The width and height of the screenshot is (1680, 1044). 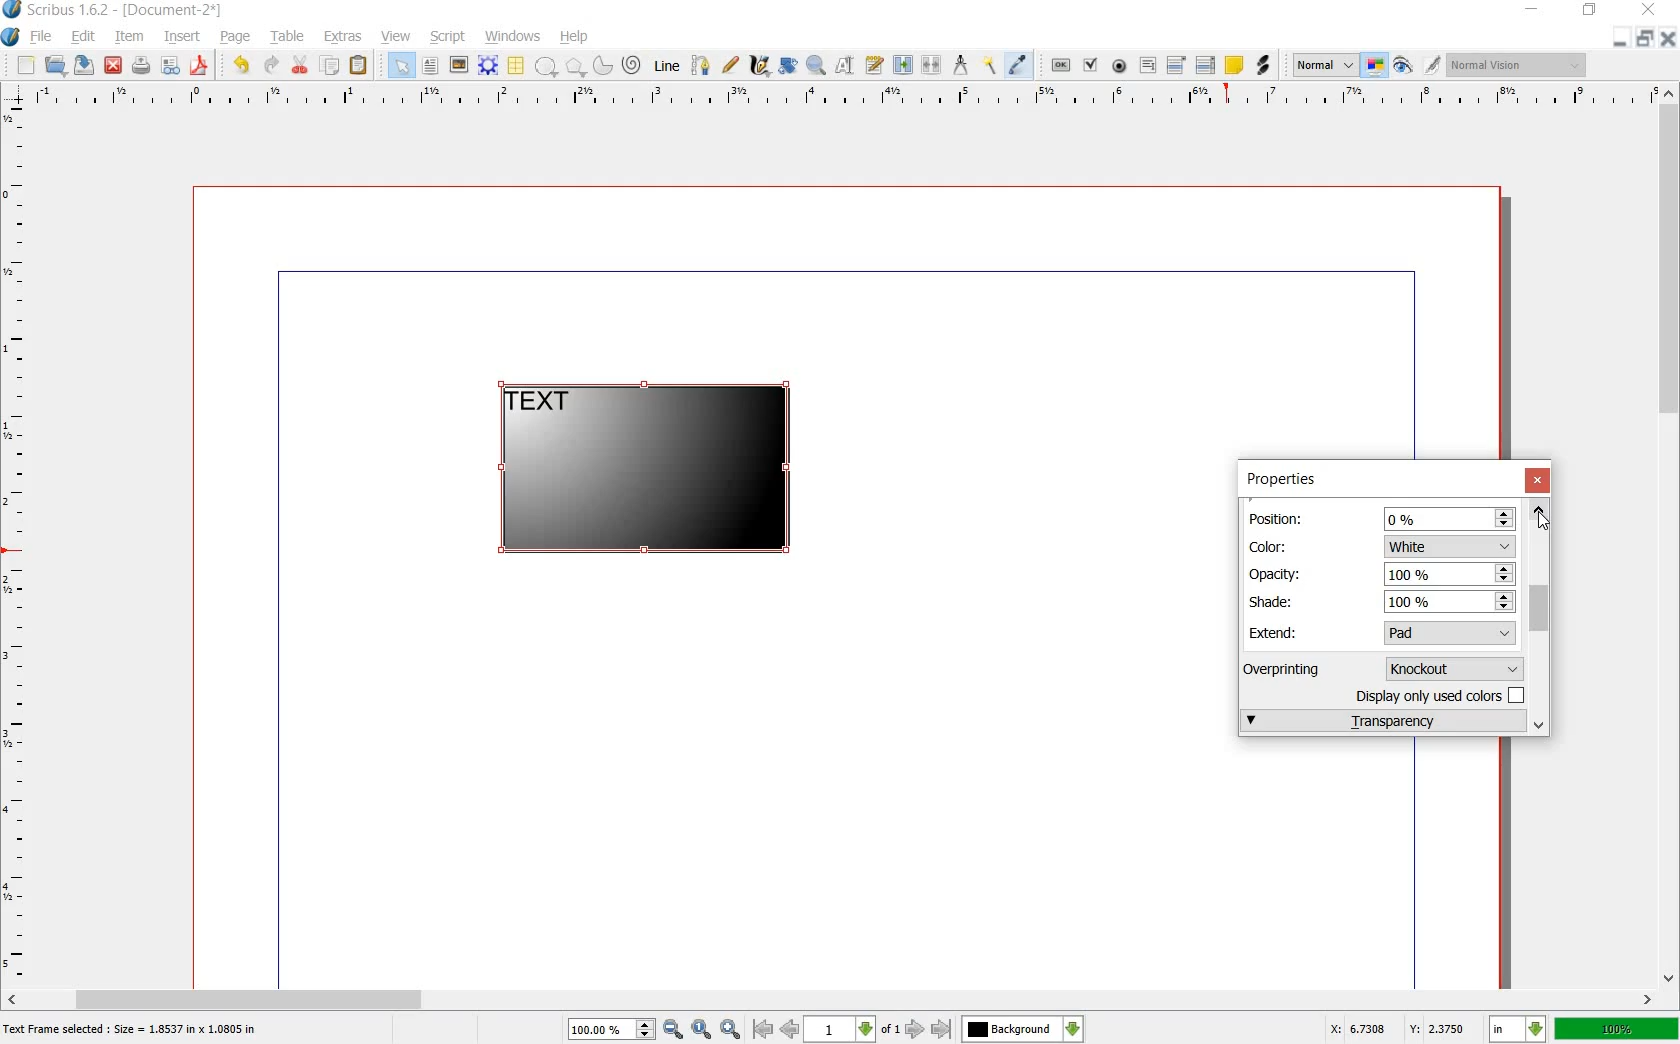 What do you see at coordinates (199, 66) in the screenshot?
I see `save as pdf` at bounding box center [199, 66].